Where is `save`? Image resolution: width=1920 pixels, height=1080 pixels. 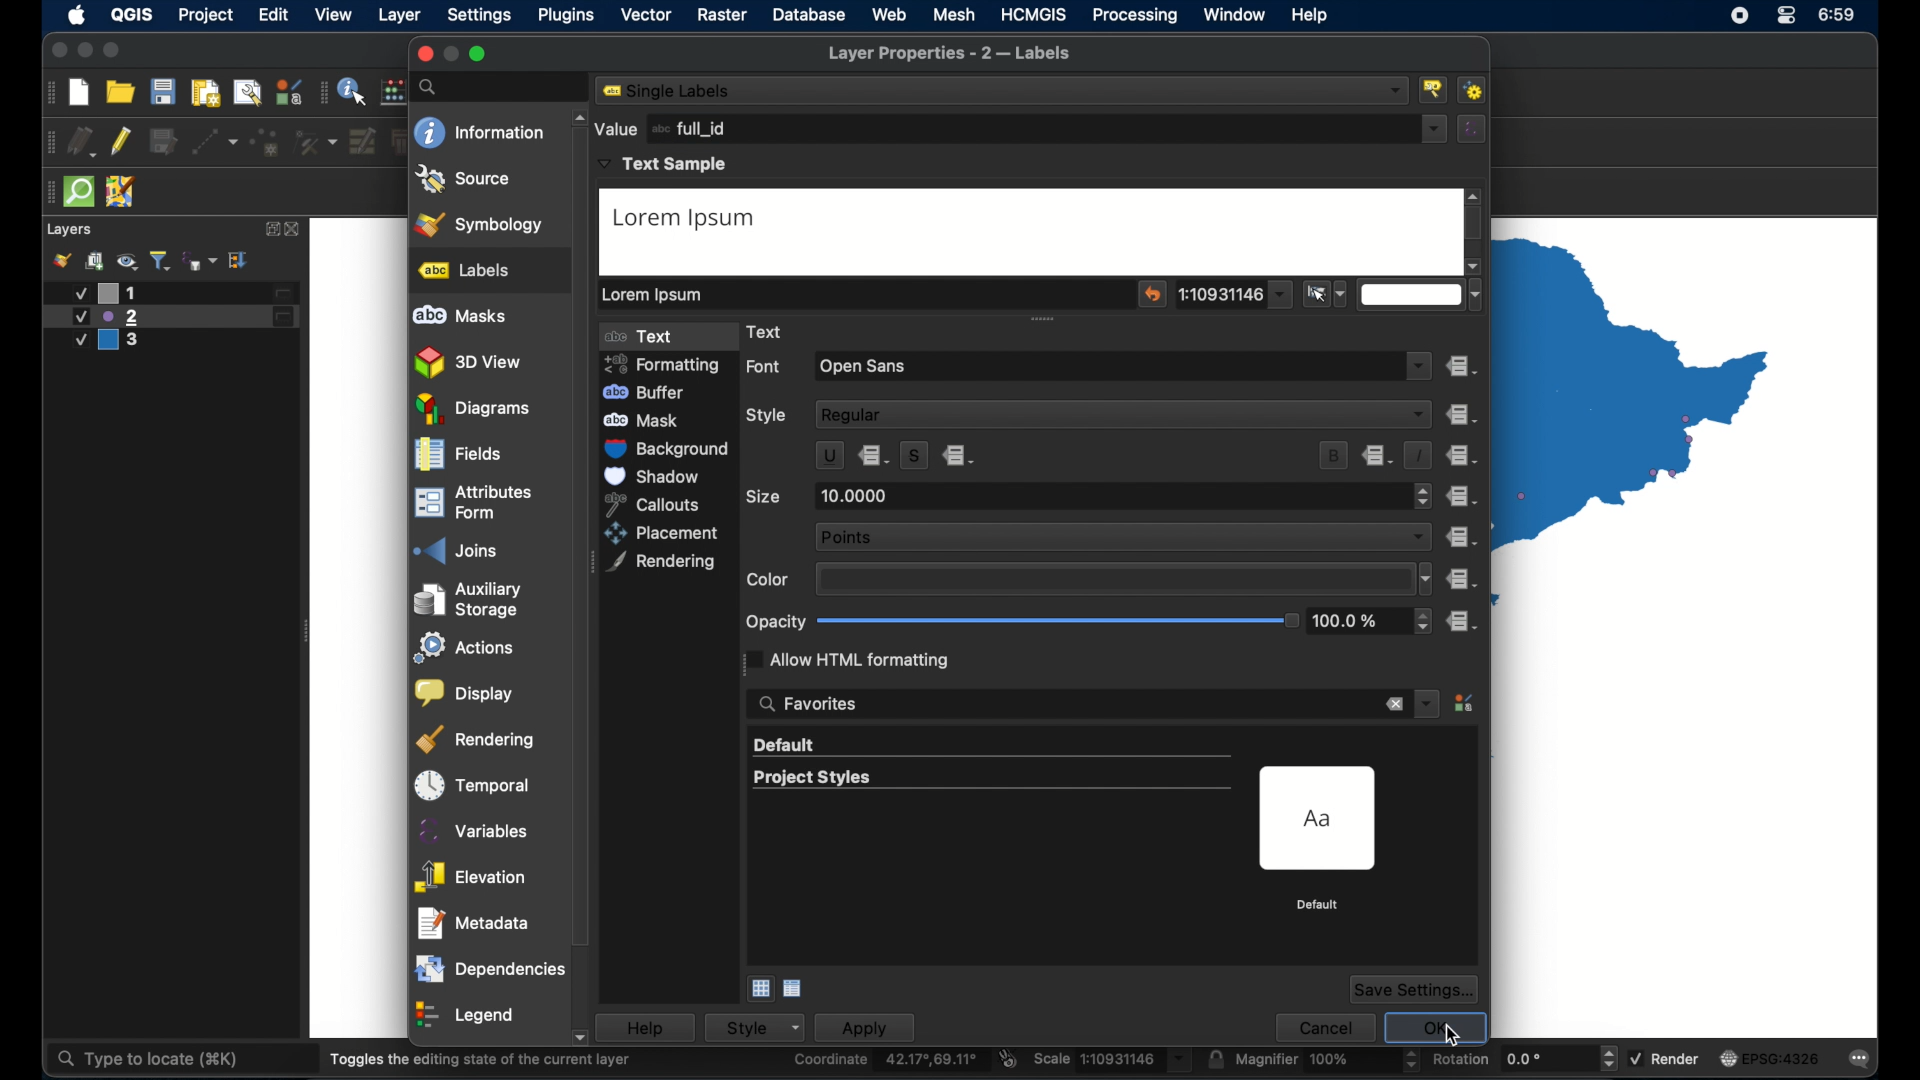 save is located at coordinates (163, 91).